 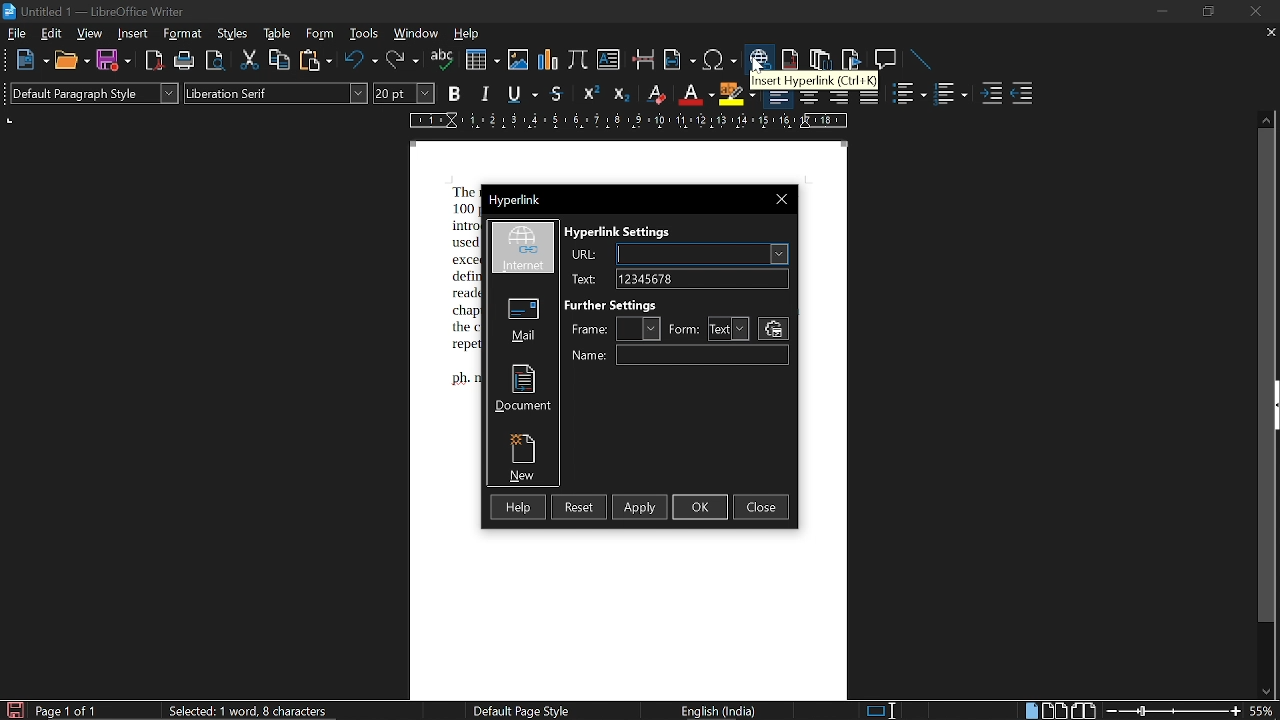 I want to click on new, so click(x=523, y=455).